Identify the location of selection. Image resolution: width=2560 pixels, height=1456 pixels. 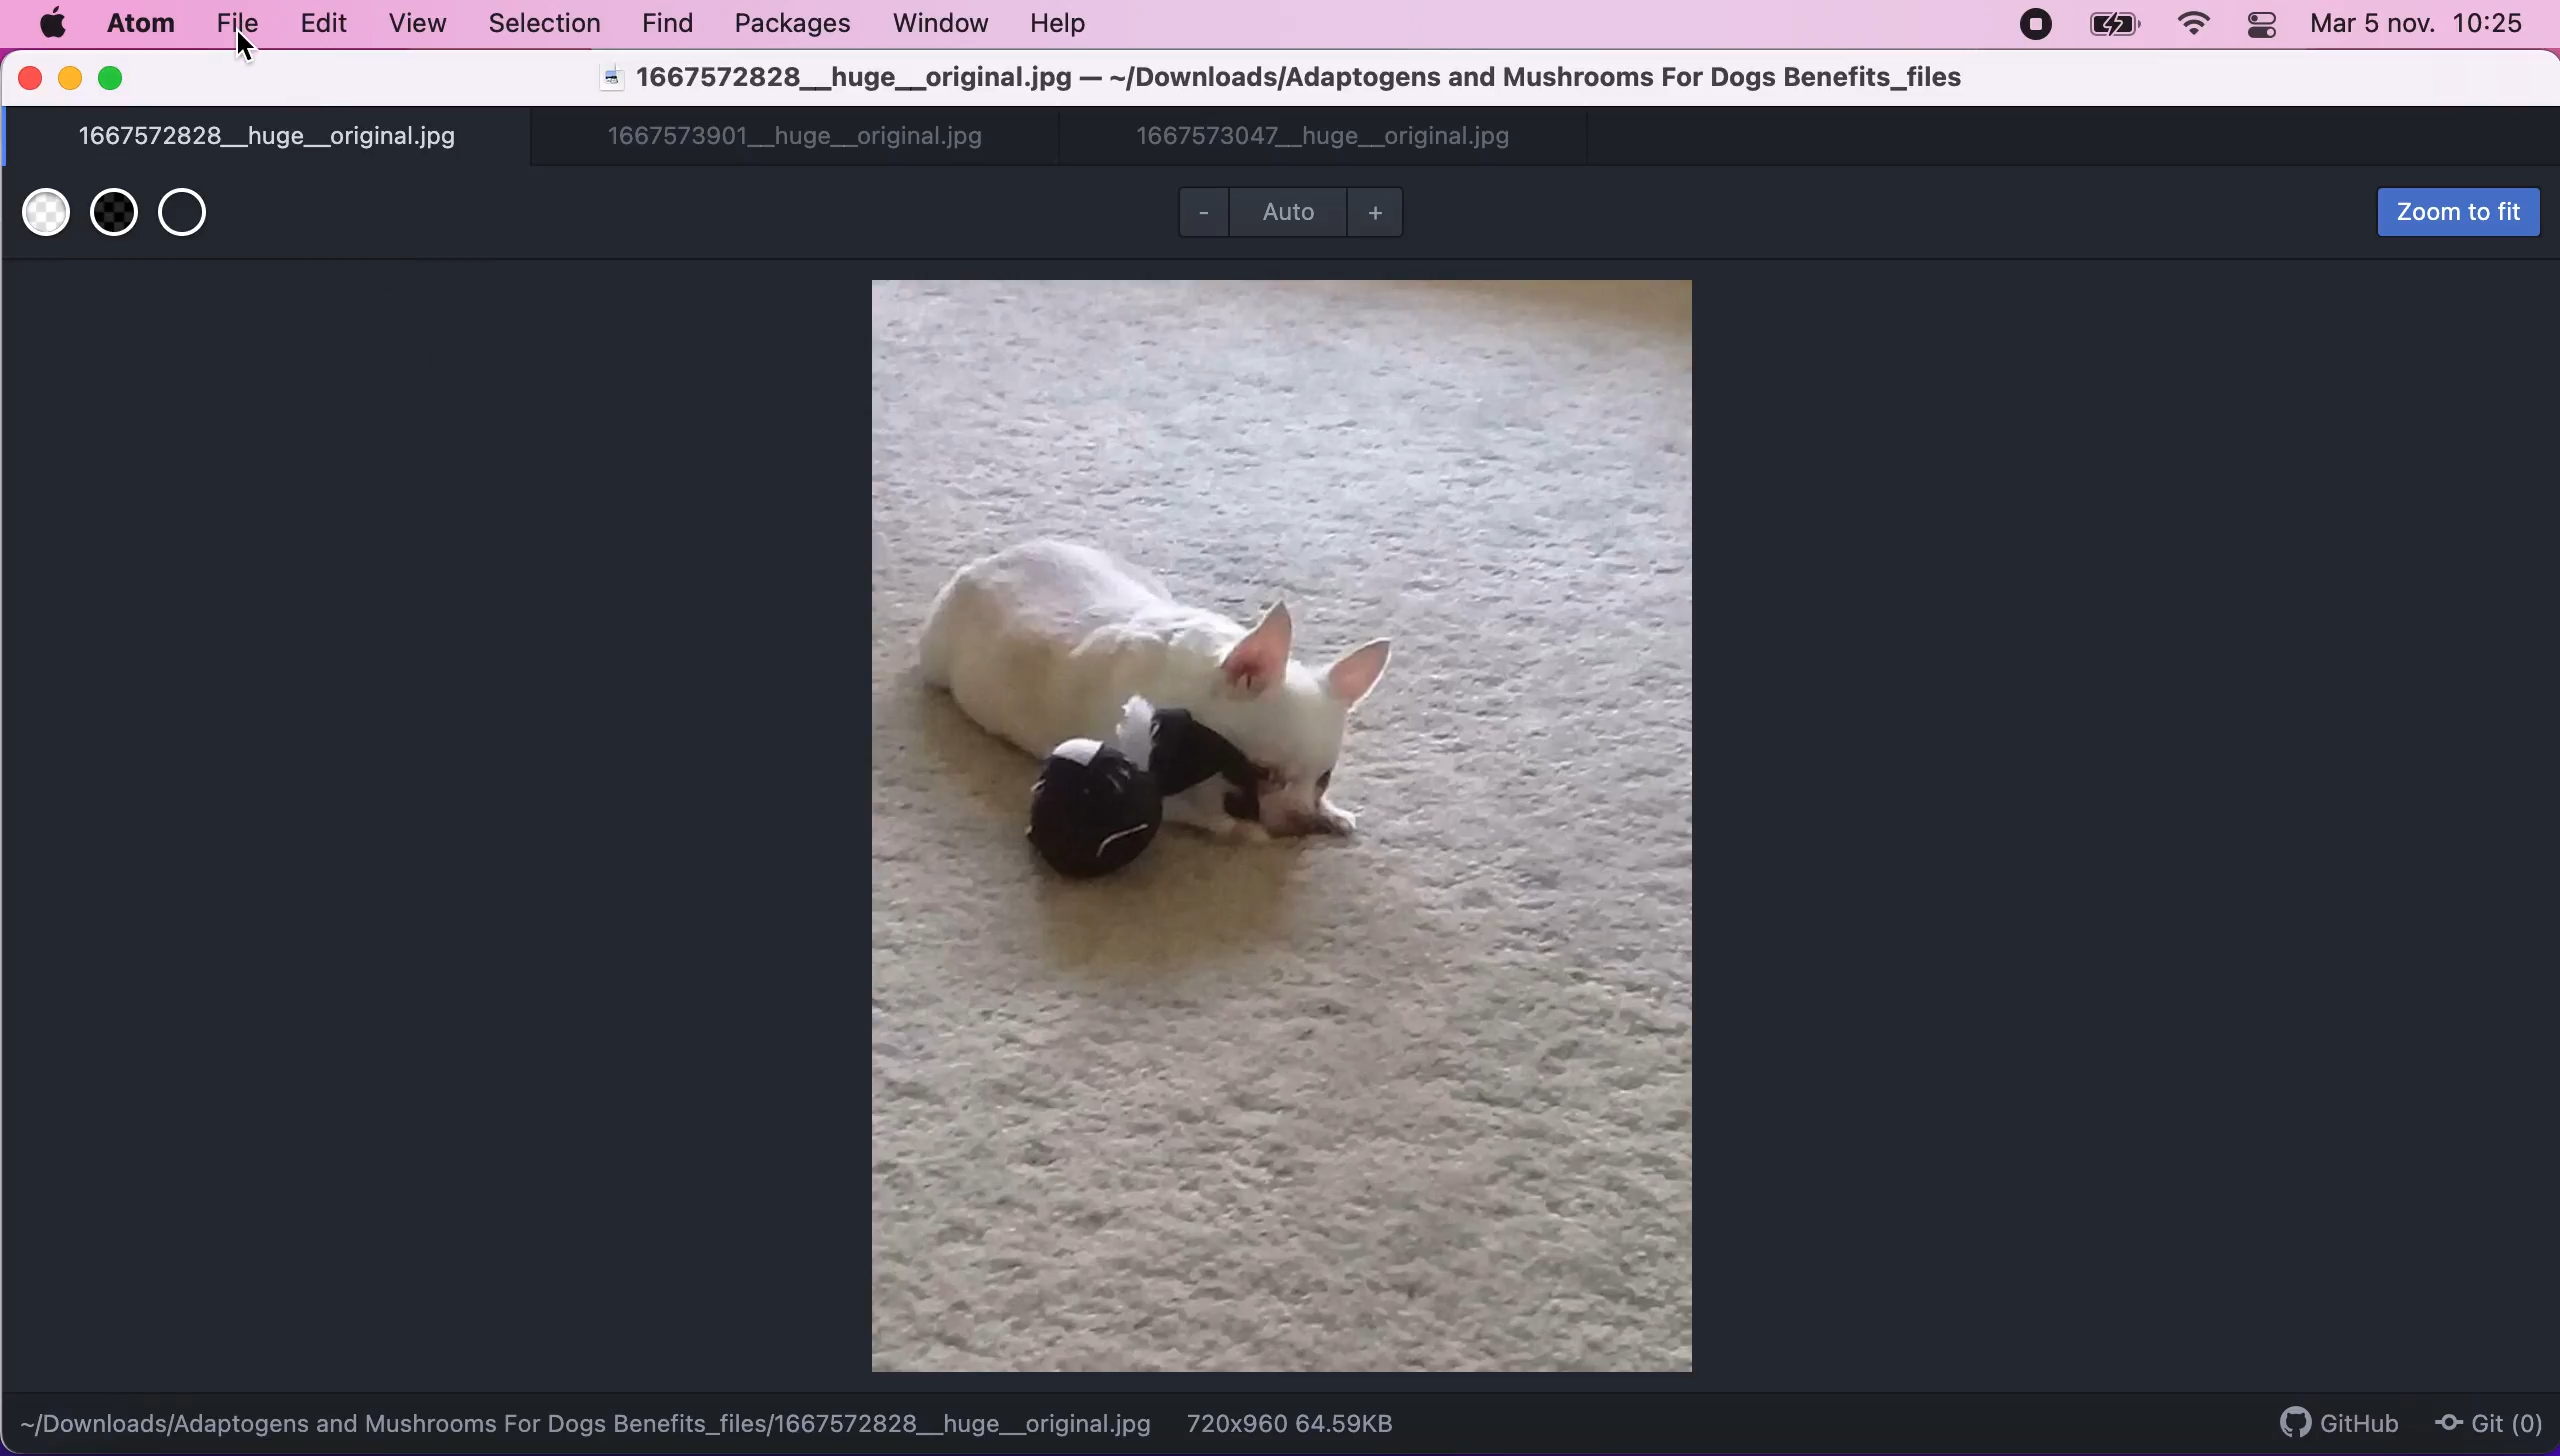
(547, 25).